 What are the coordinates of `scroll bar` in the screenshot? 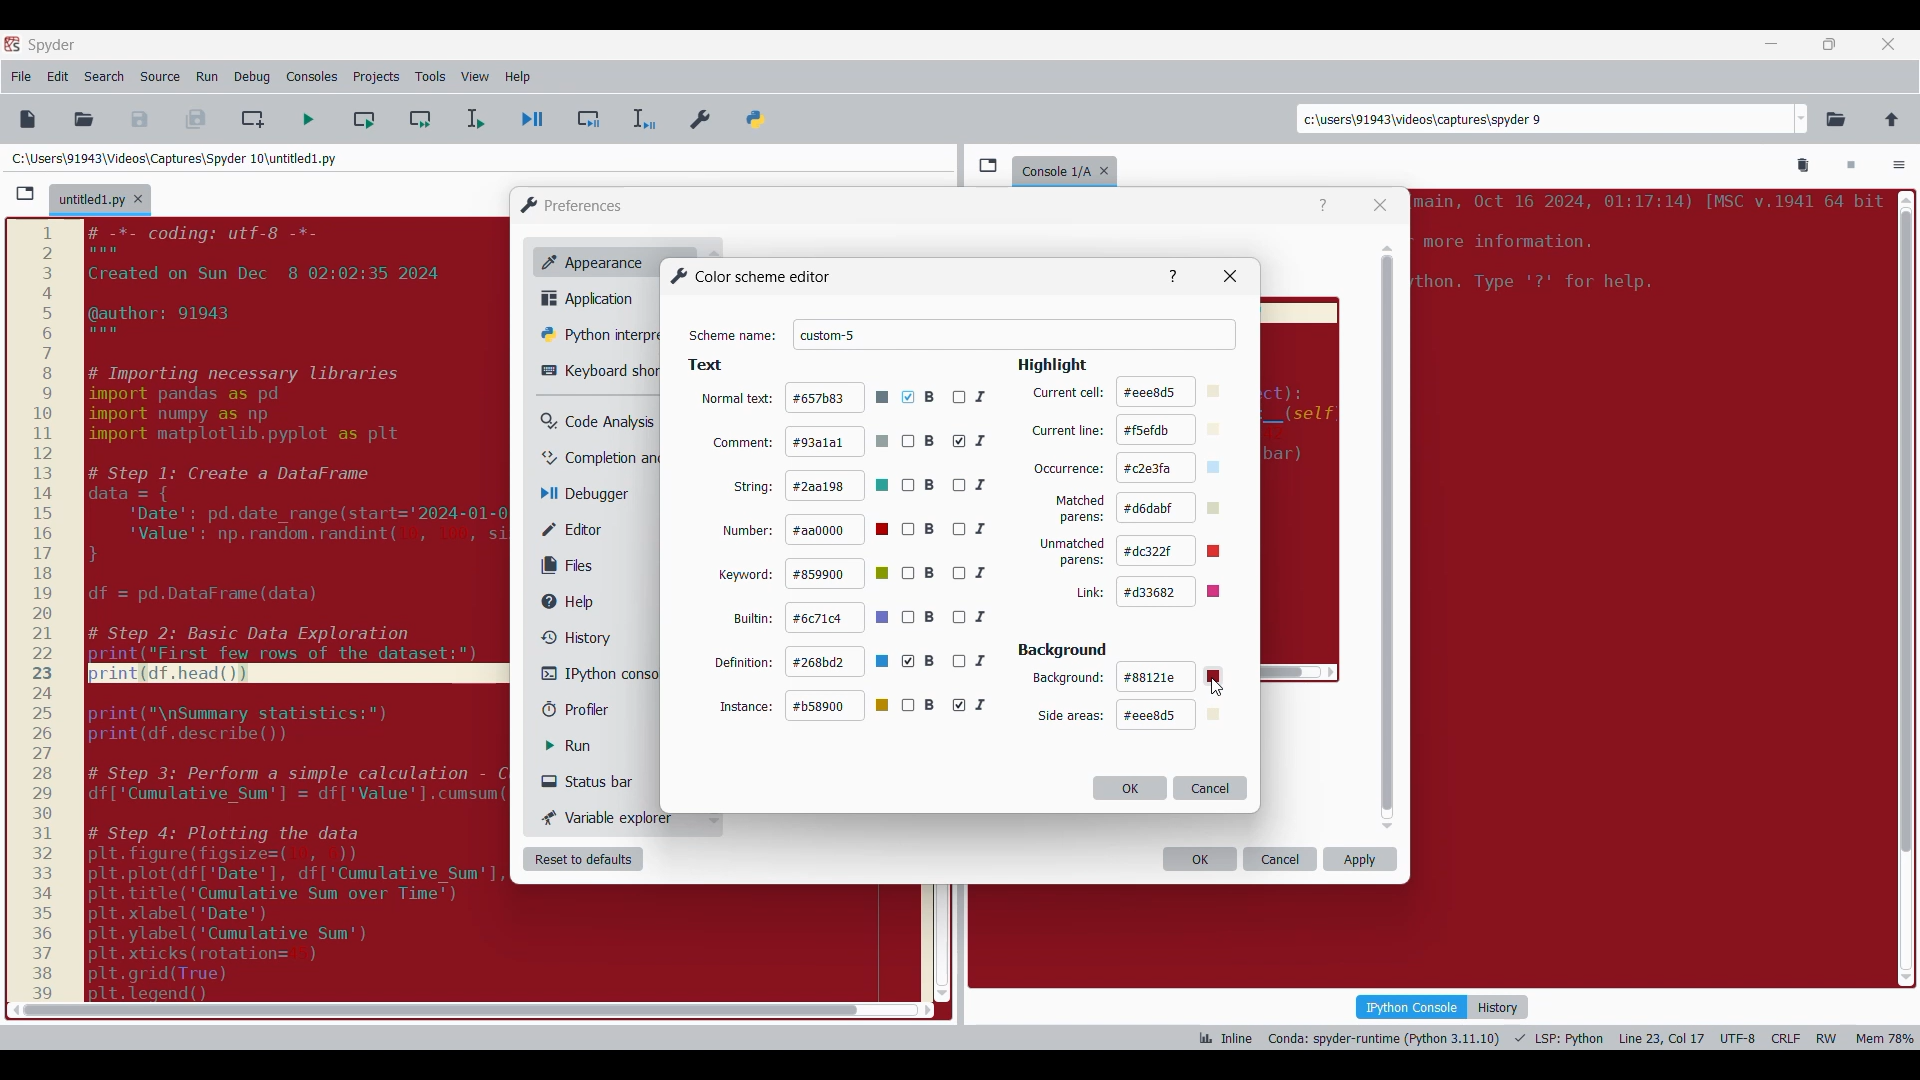 It's located at (1903, 583).